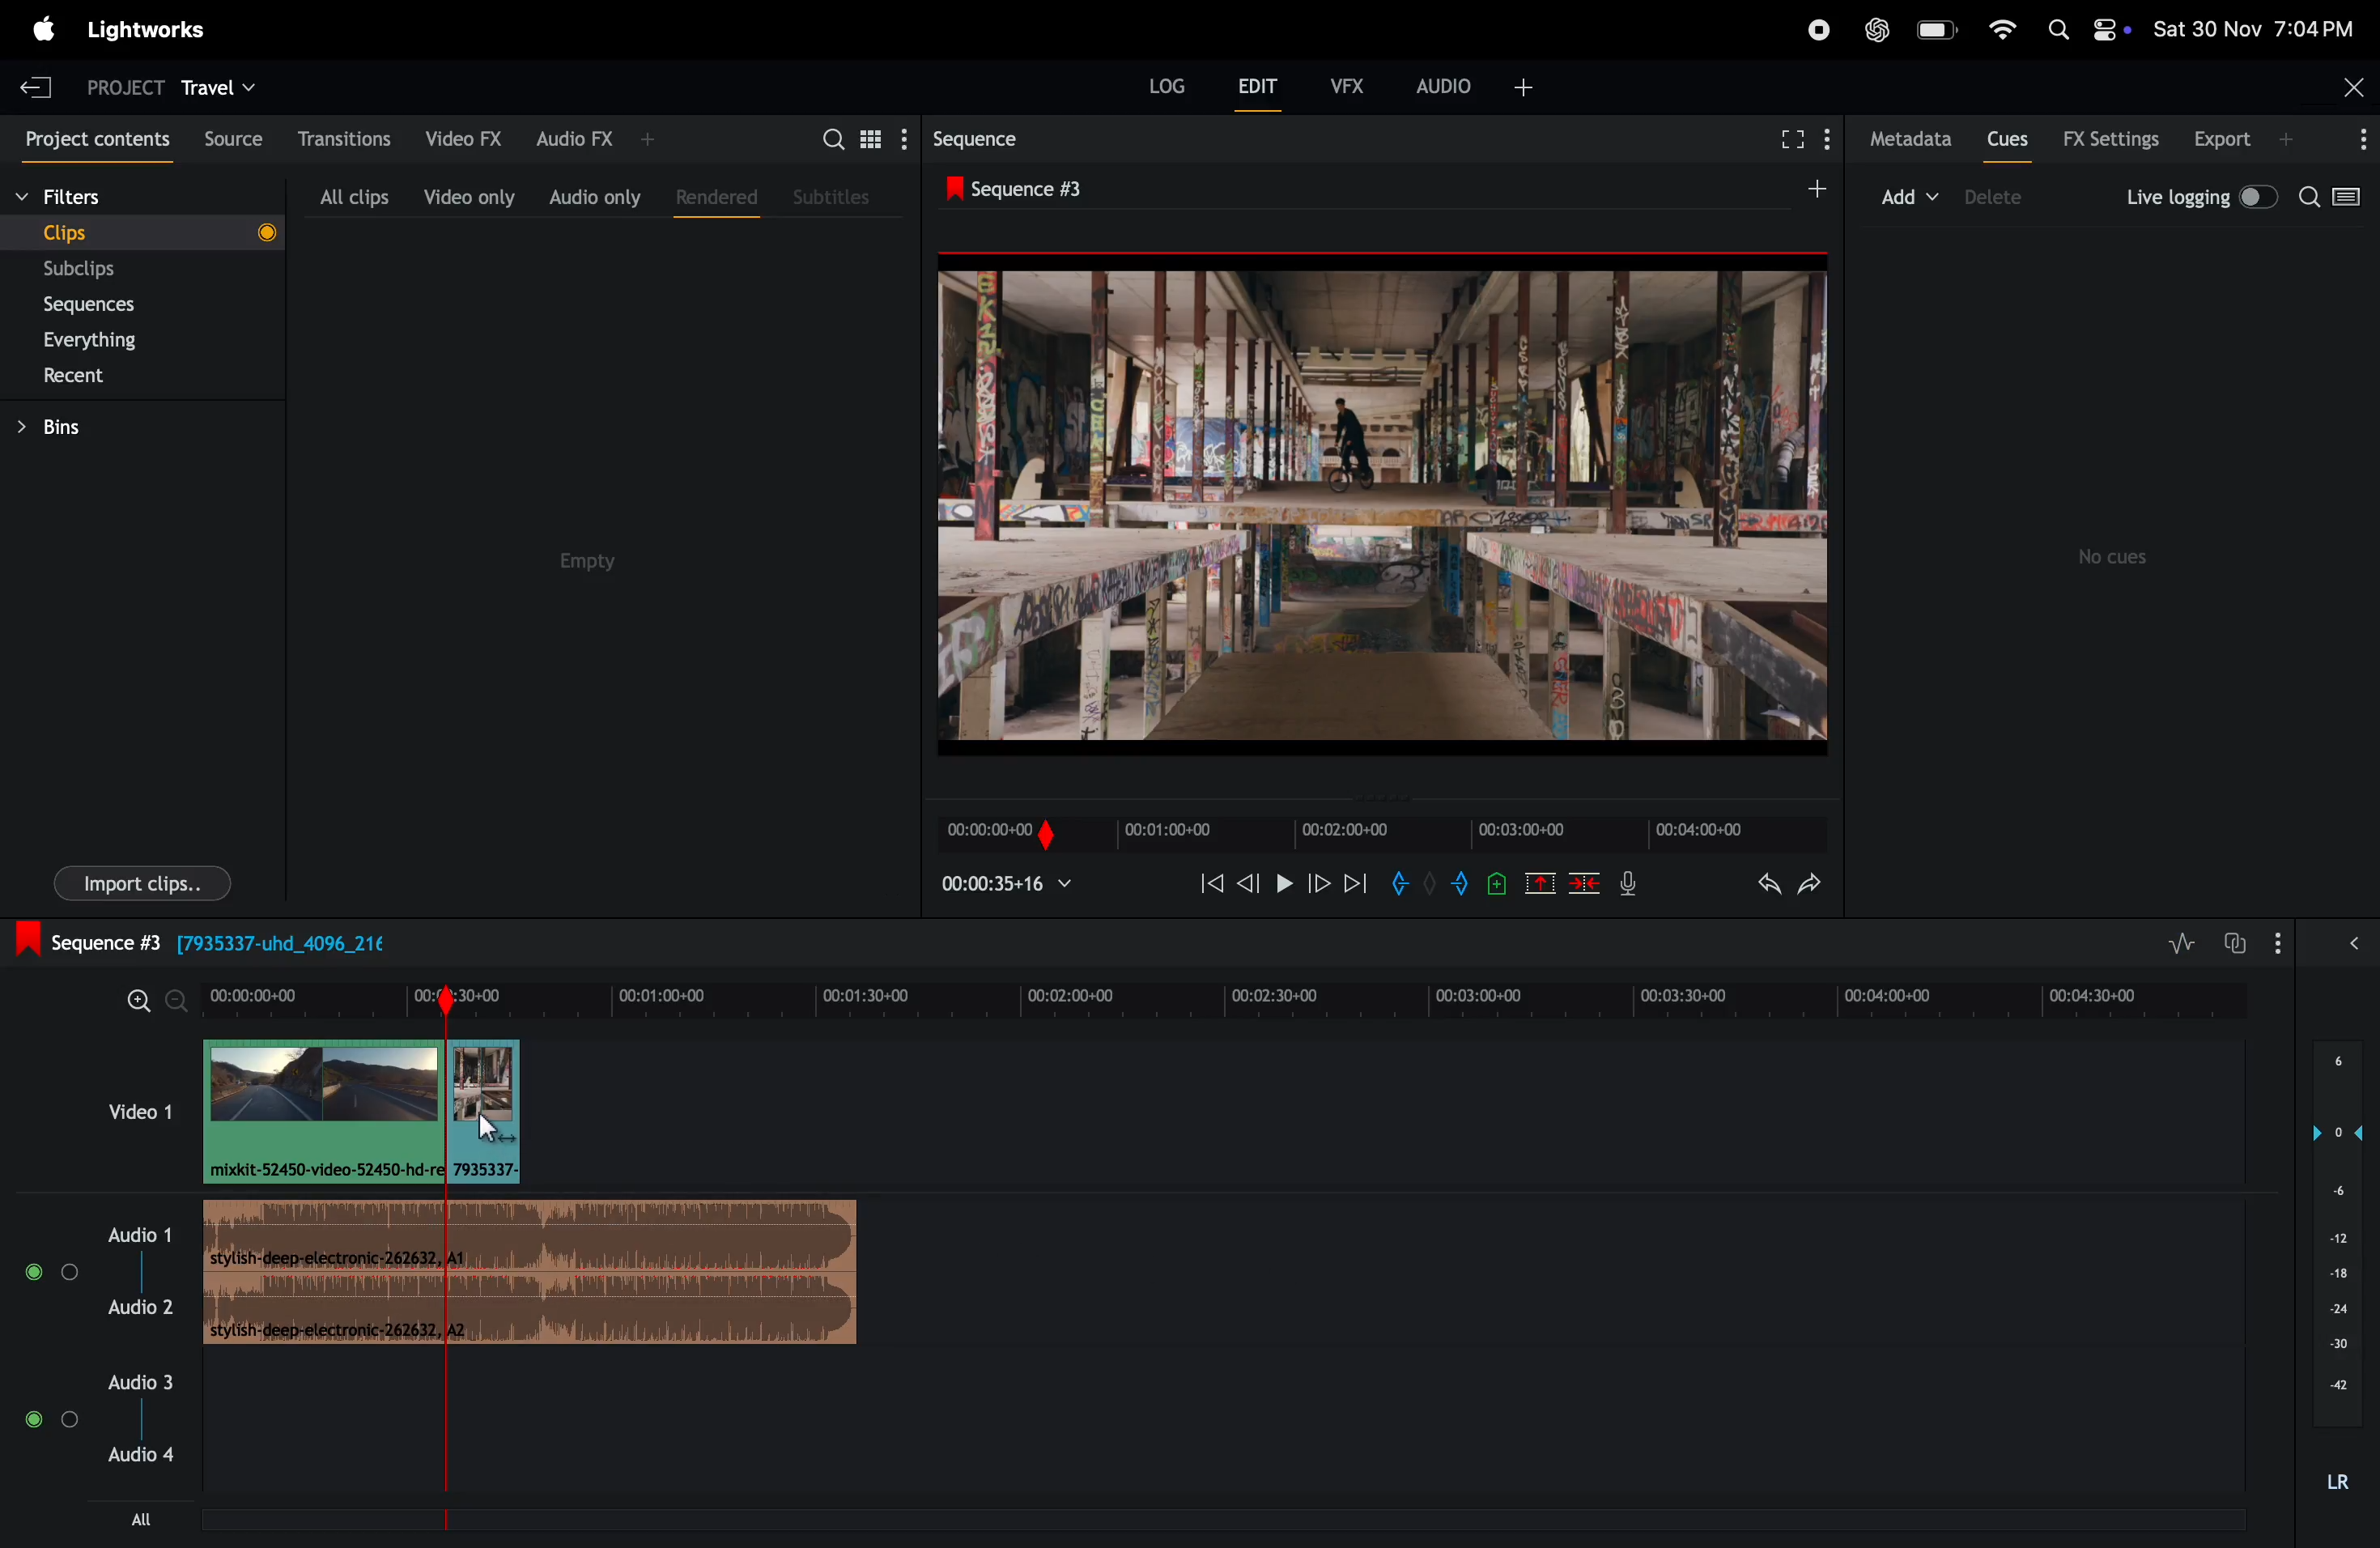  Describe the element at coordinates (117, 85) in the screenshot. I see `project` at that location.